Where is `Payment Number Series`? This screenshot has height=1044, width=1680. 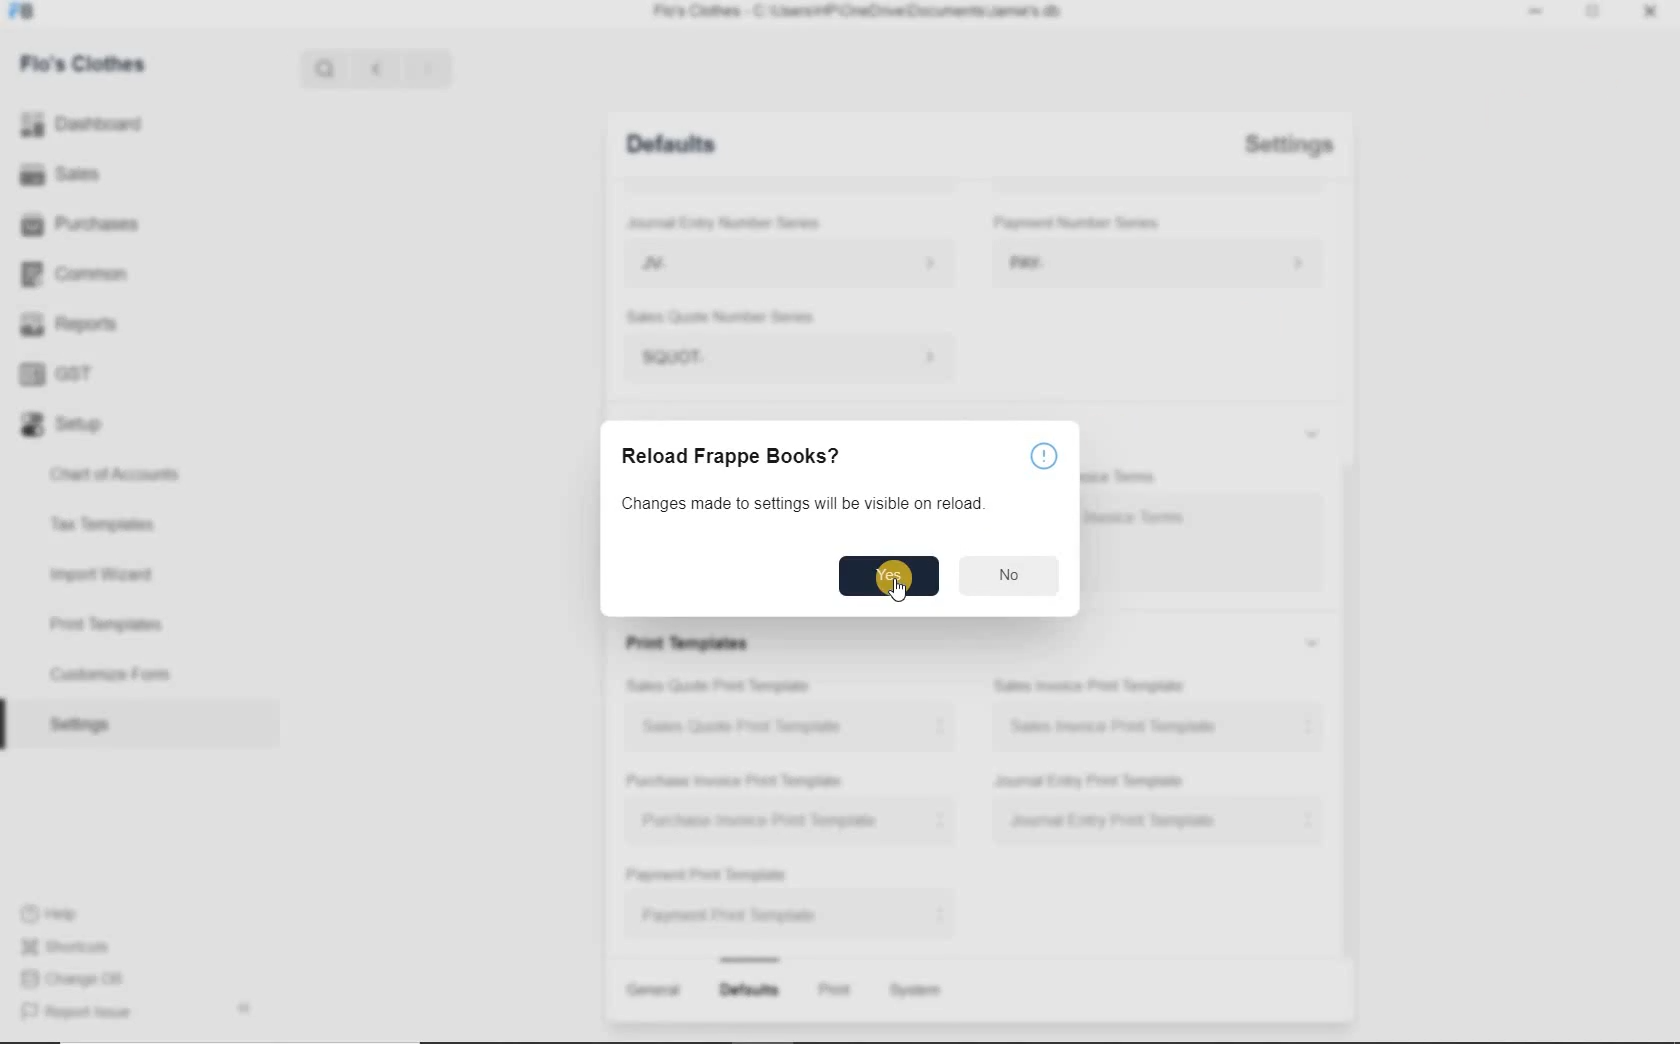 Payment Number Series is located at coordinates (1078, 223).